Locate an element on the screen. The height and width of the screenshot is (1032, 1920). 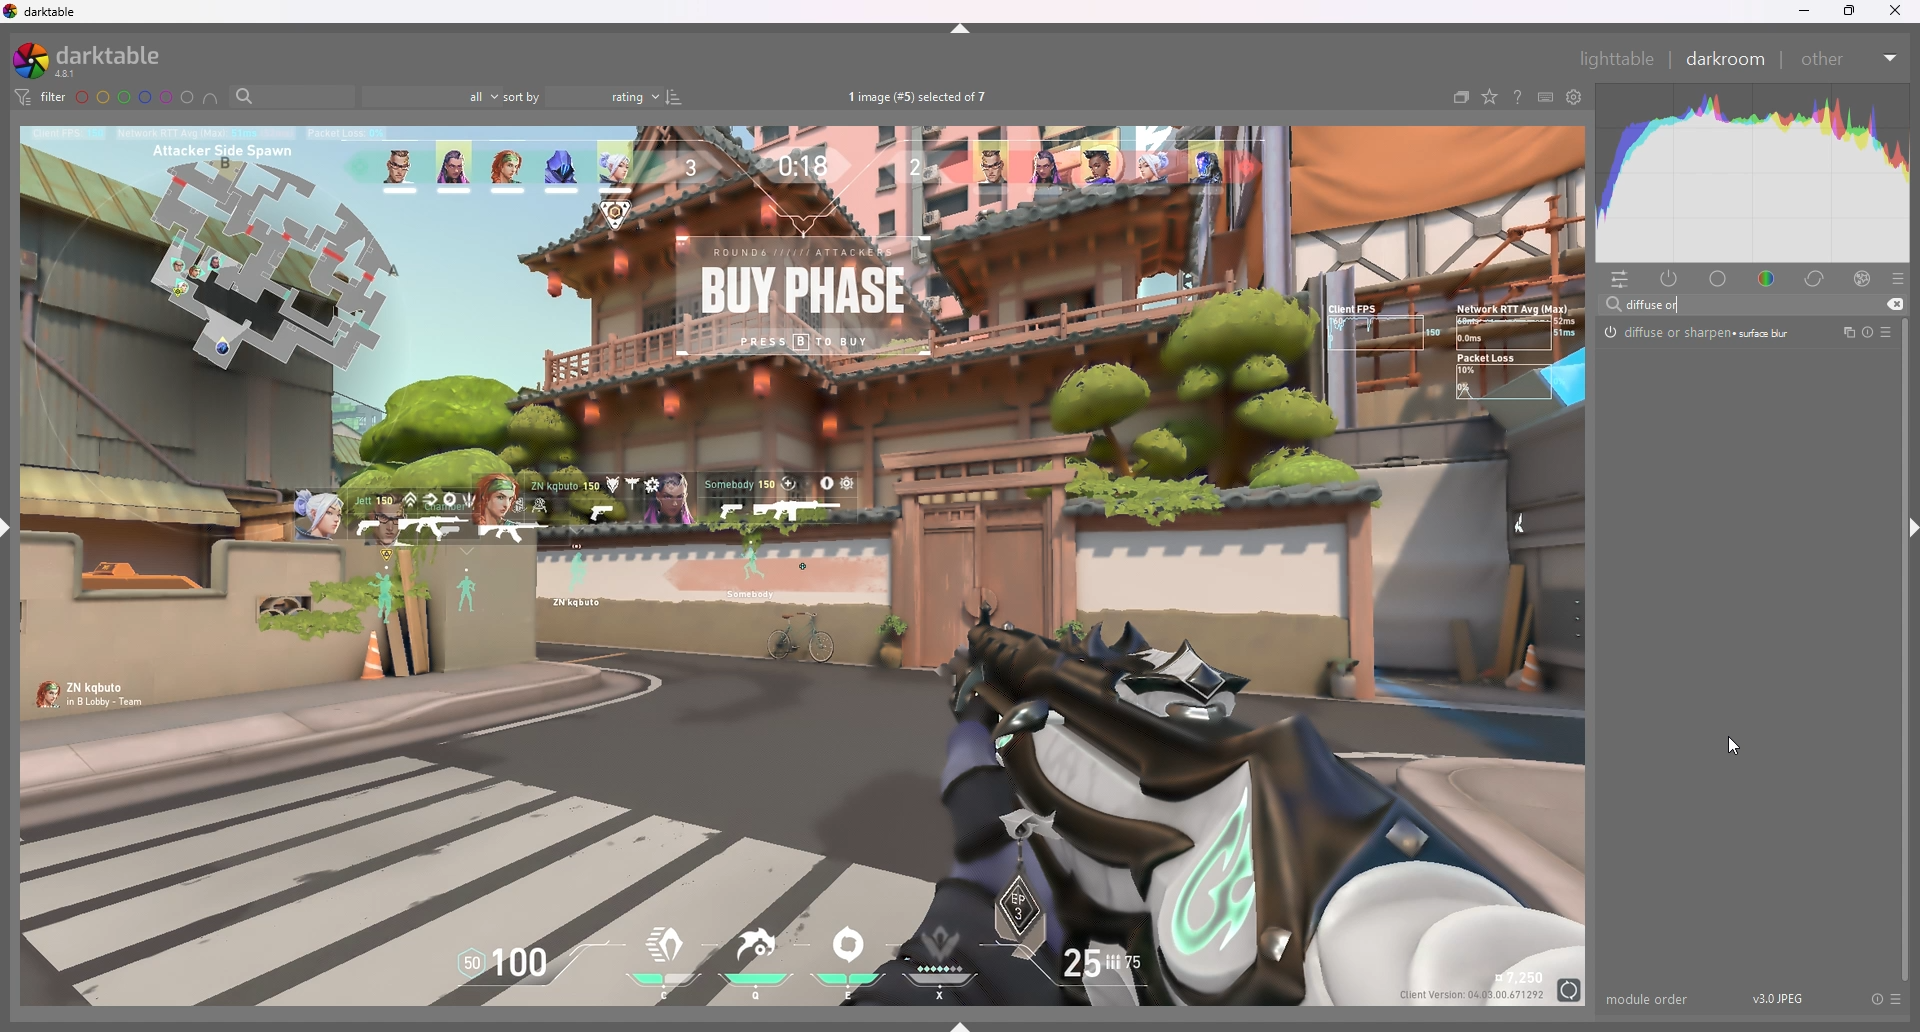
version is located at coordinates (1781, 997).